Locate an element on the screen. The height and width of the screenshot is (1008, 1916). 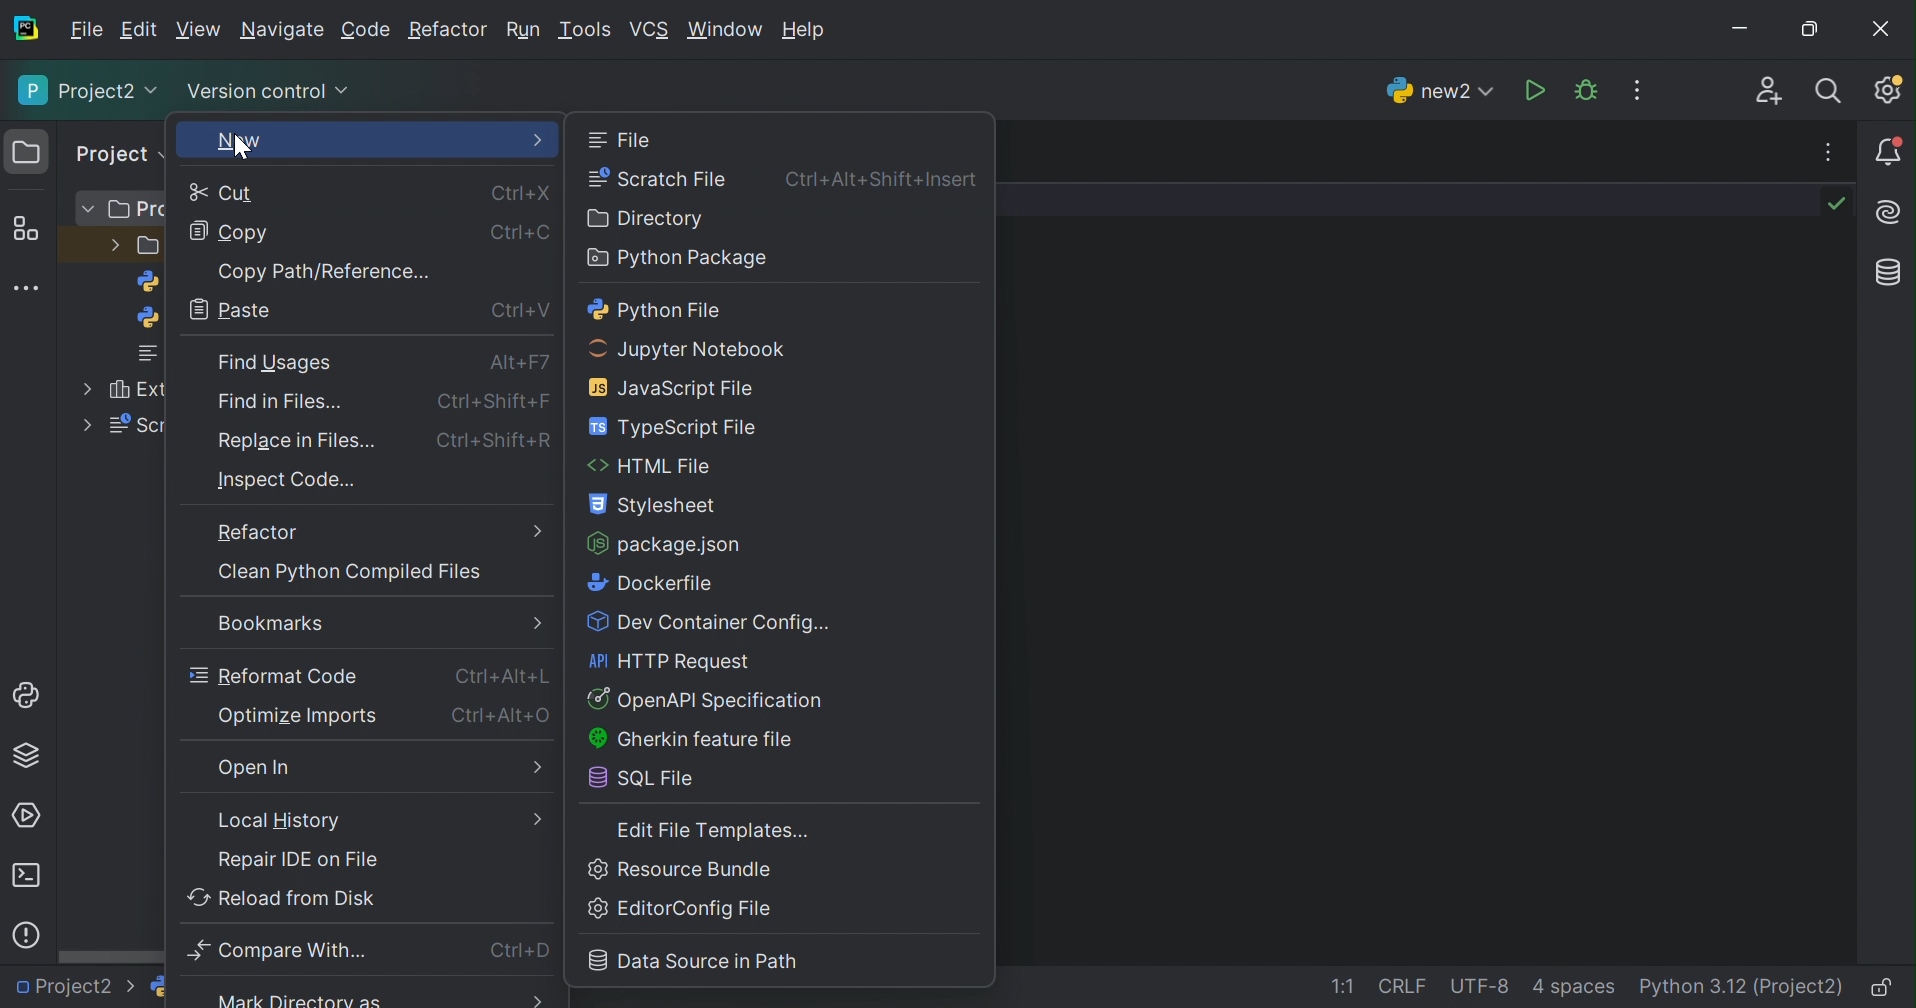
Jupyter notebook is located at coordinates (689, 352).